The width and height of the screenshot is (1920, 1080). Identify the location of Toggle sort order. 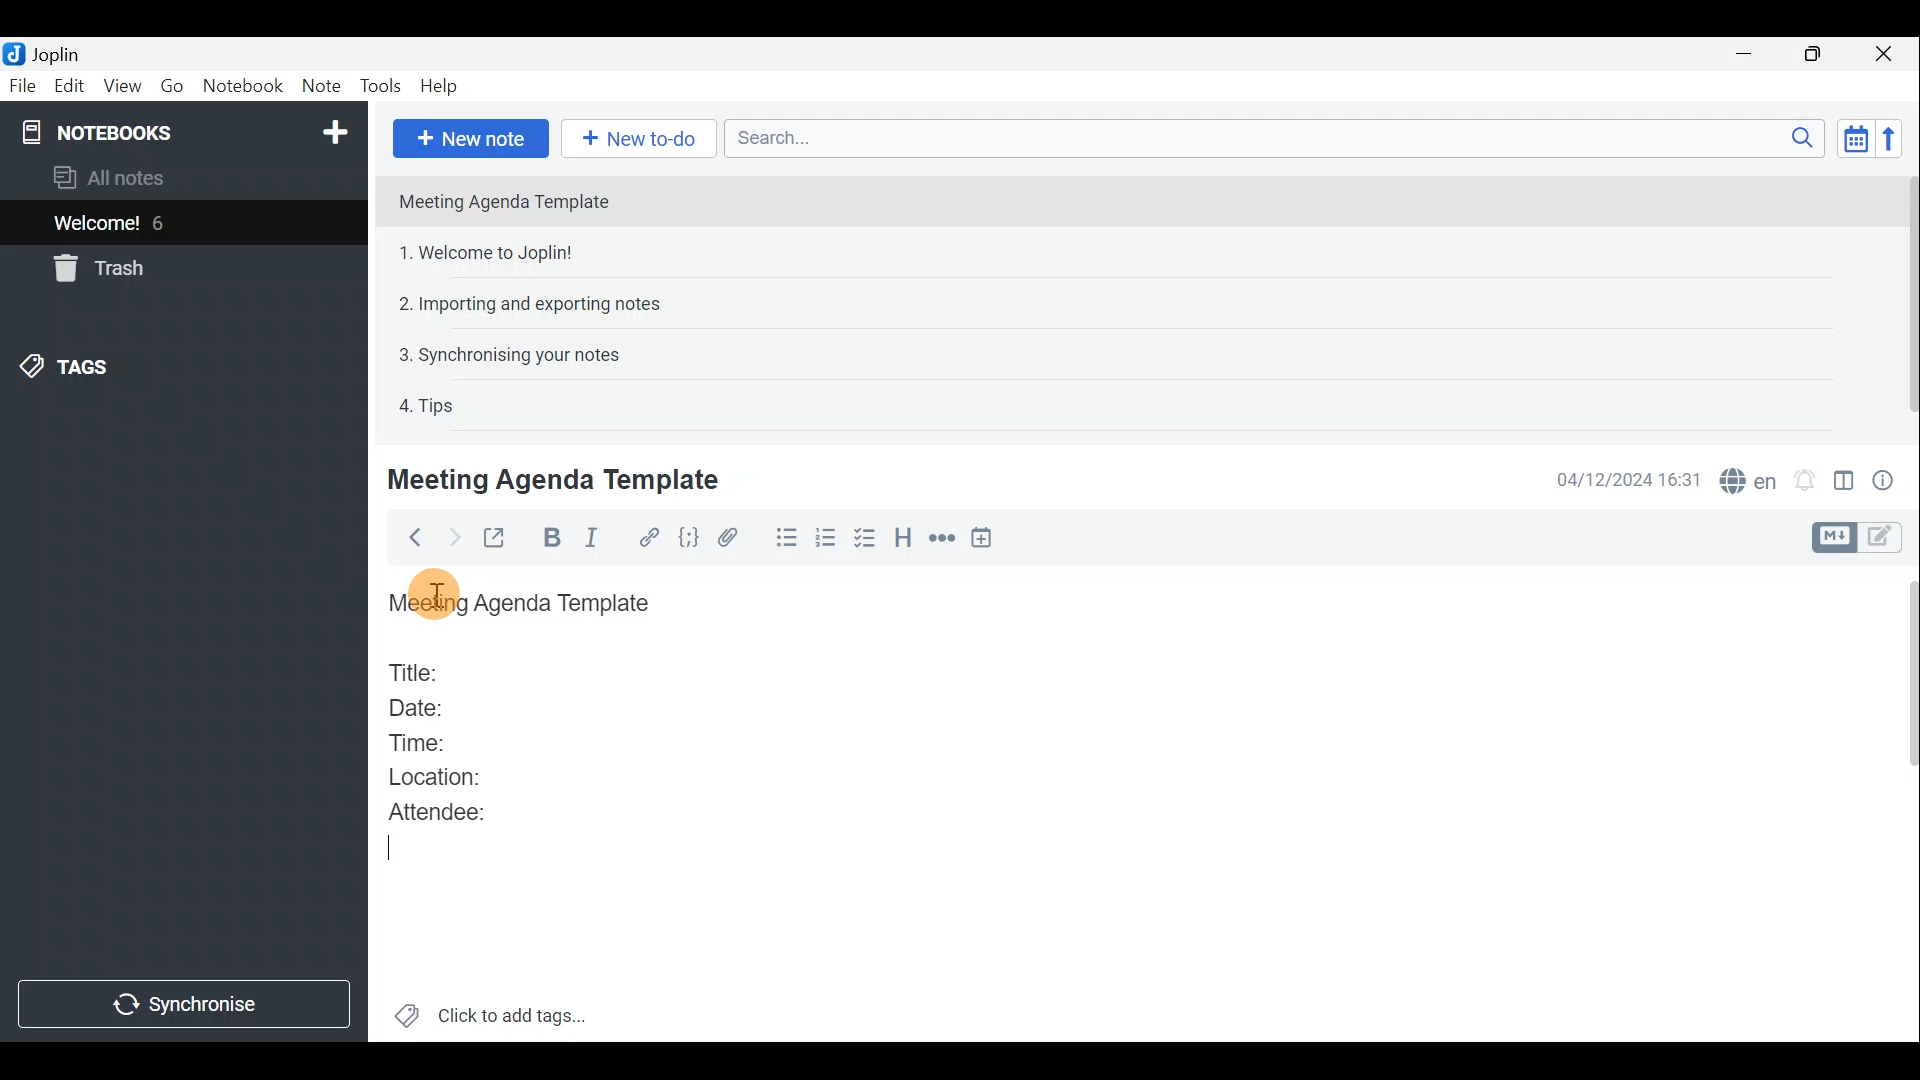
(1852, 136).